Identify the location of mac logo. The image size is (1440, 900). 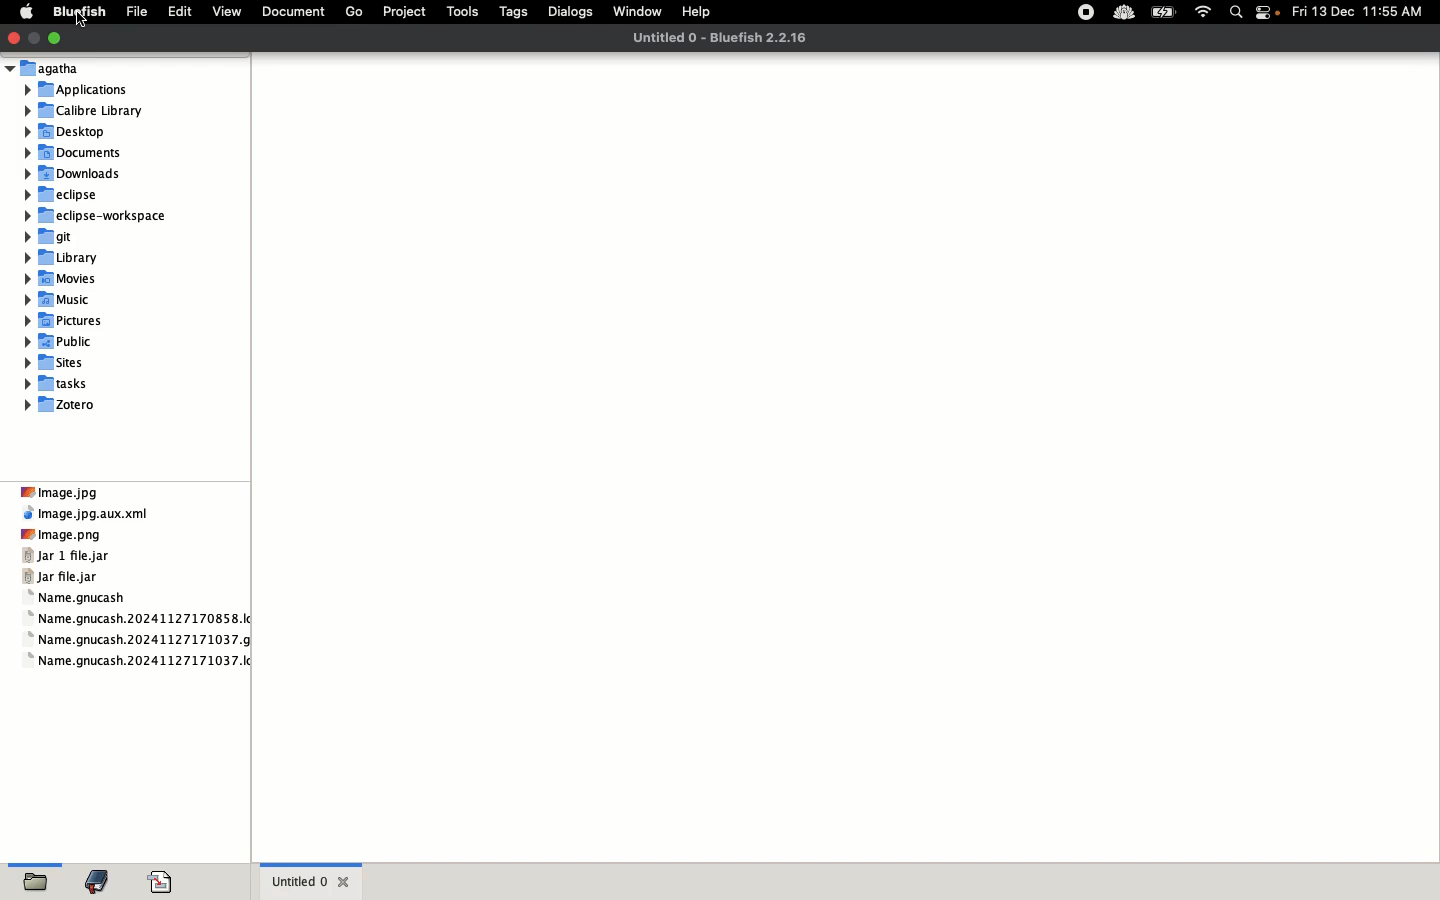
(26, 10).